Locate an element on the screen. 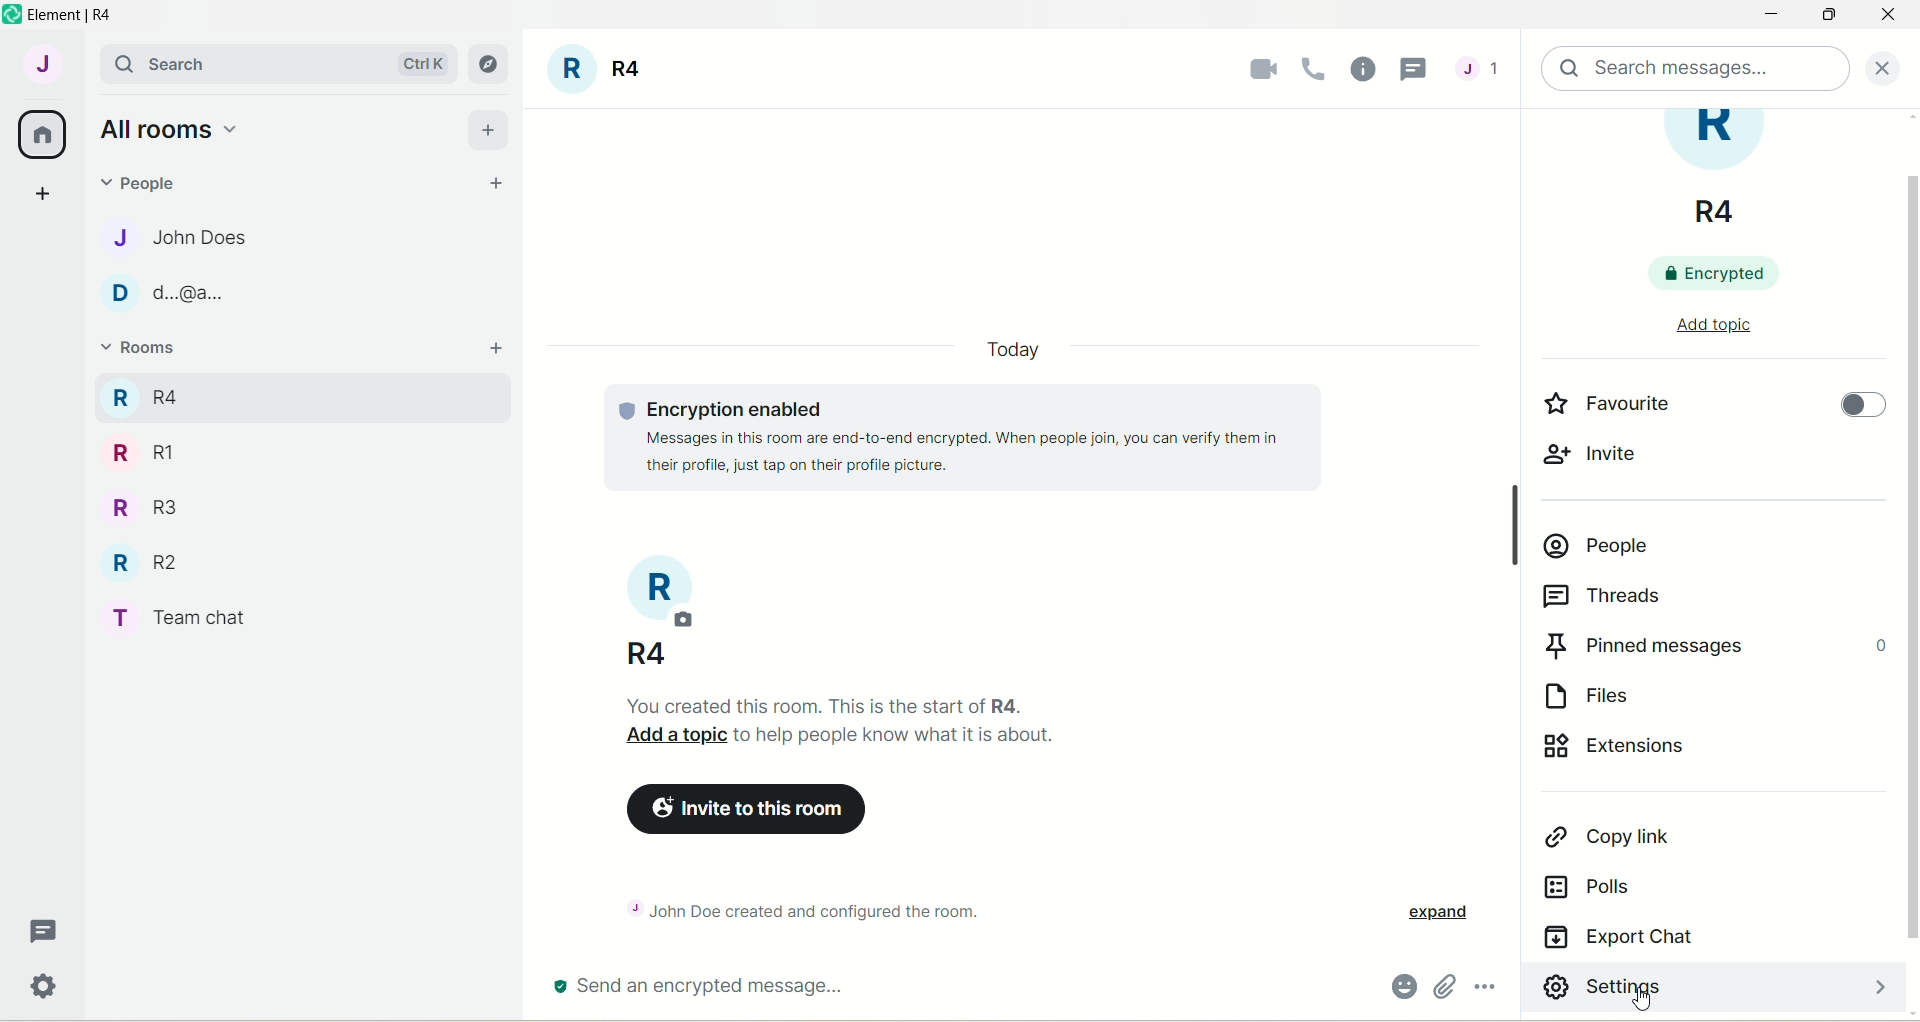  T Team chat is located at coordinates (191, 614).